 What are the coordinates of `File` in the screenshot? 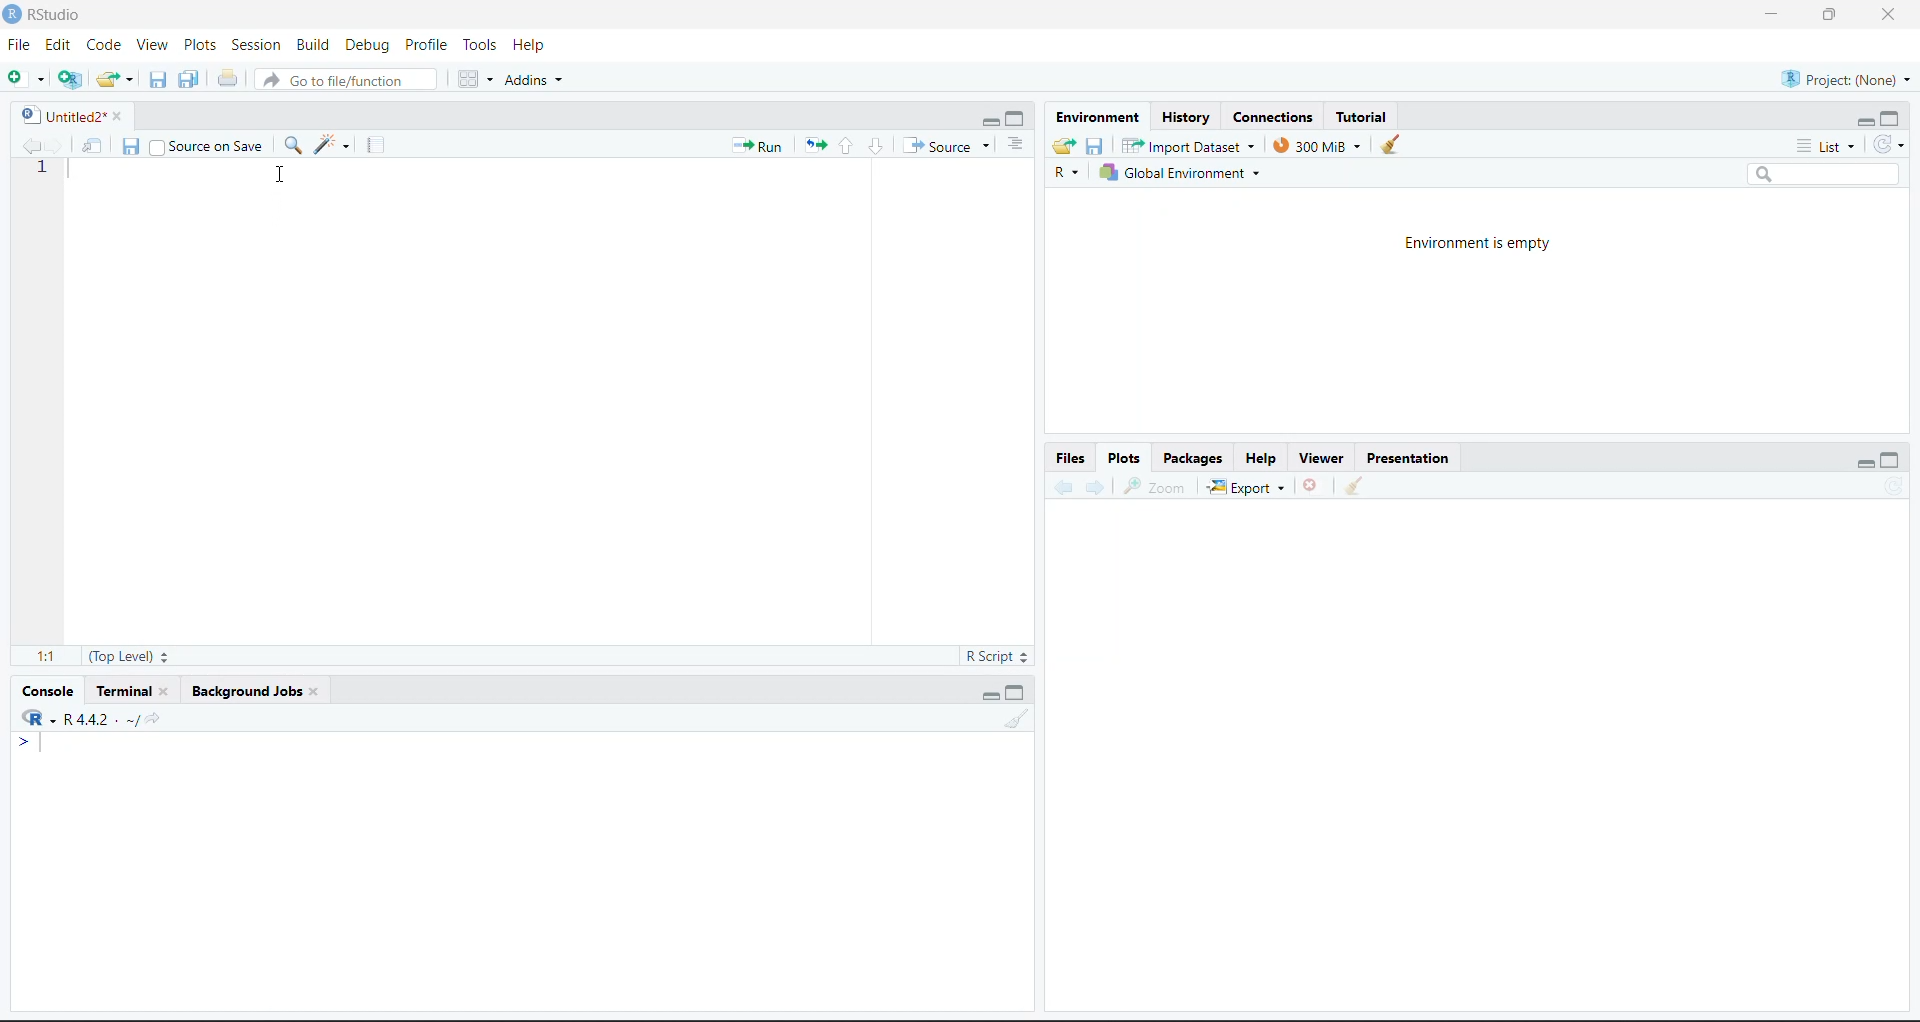 It's located at (17, 47).